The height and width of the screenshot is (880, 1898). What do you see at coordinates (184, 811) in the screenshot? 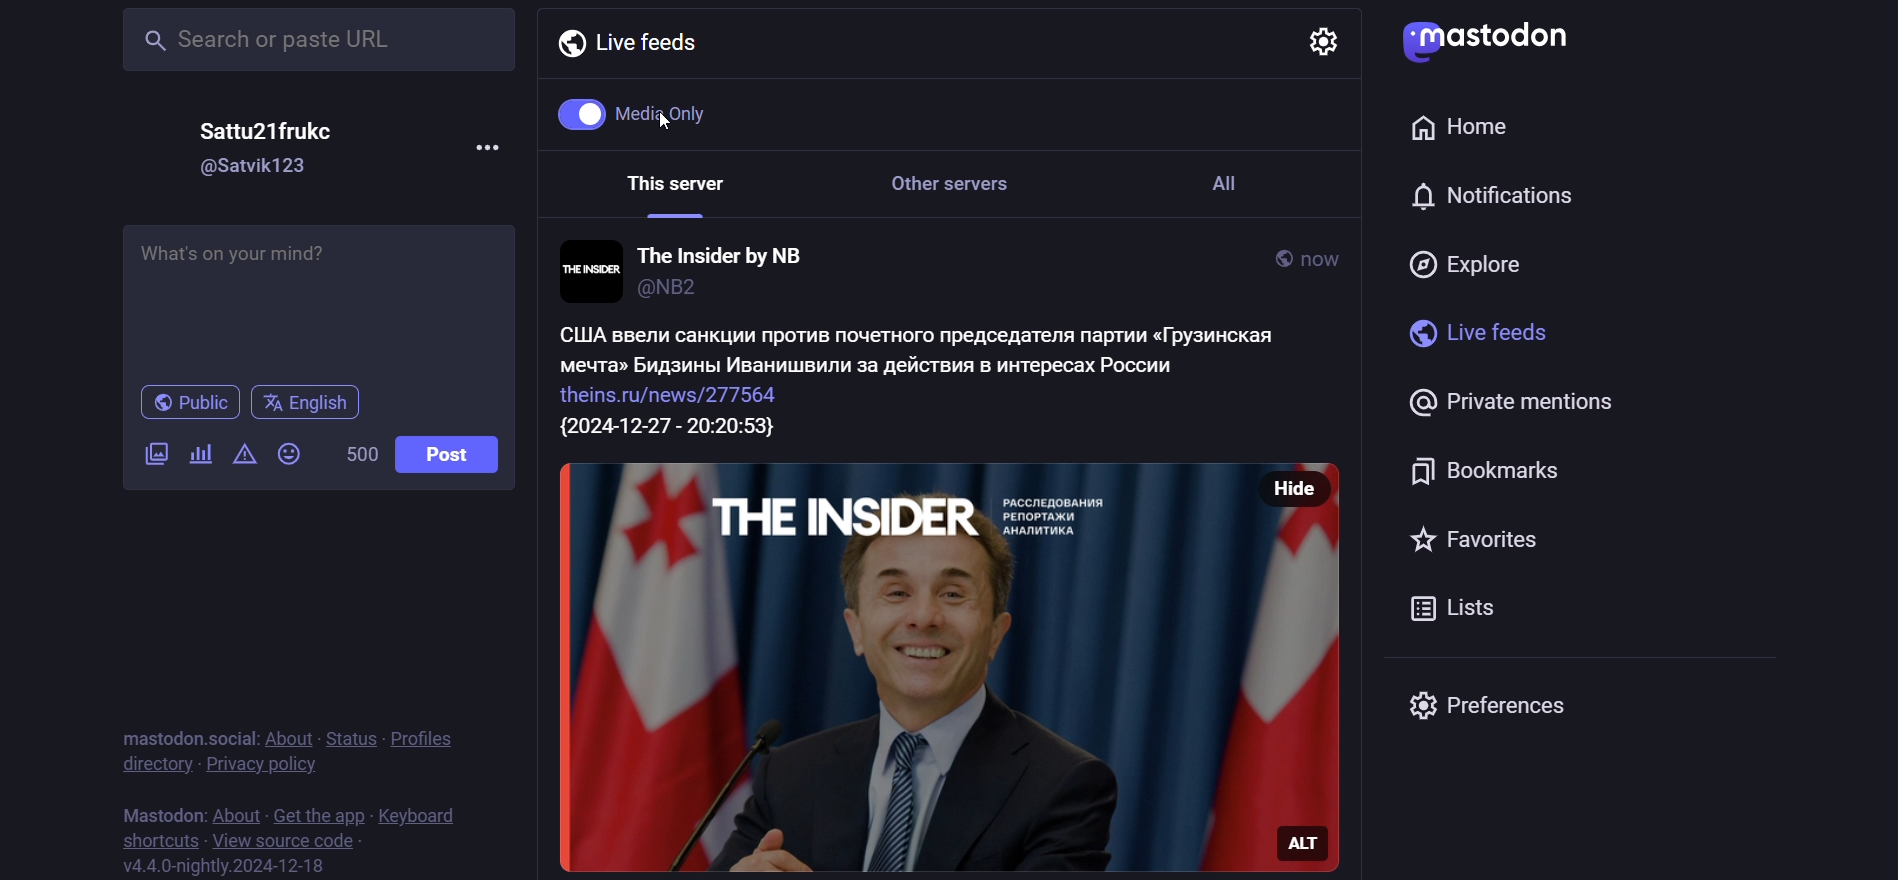
I see `mastodon social` at bounding box center [184, 811].